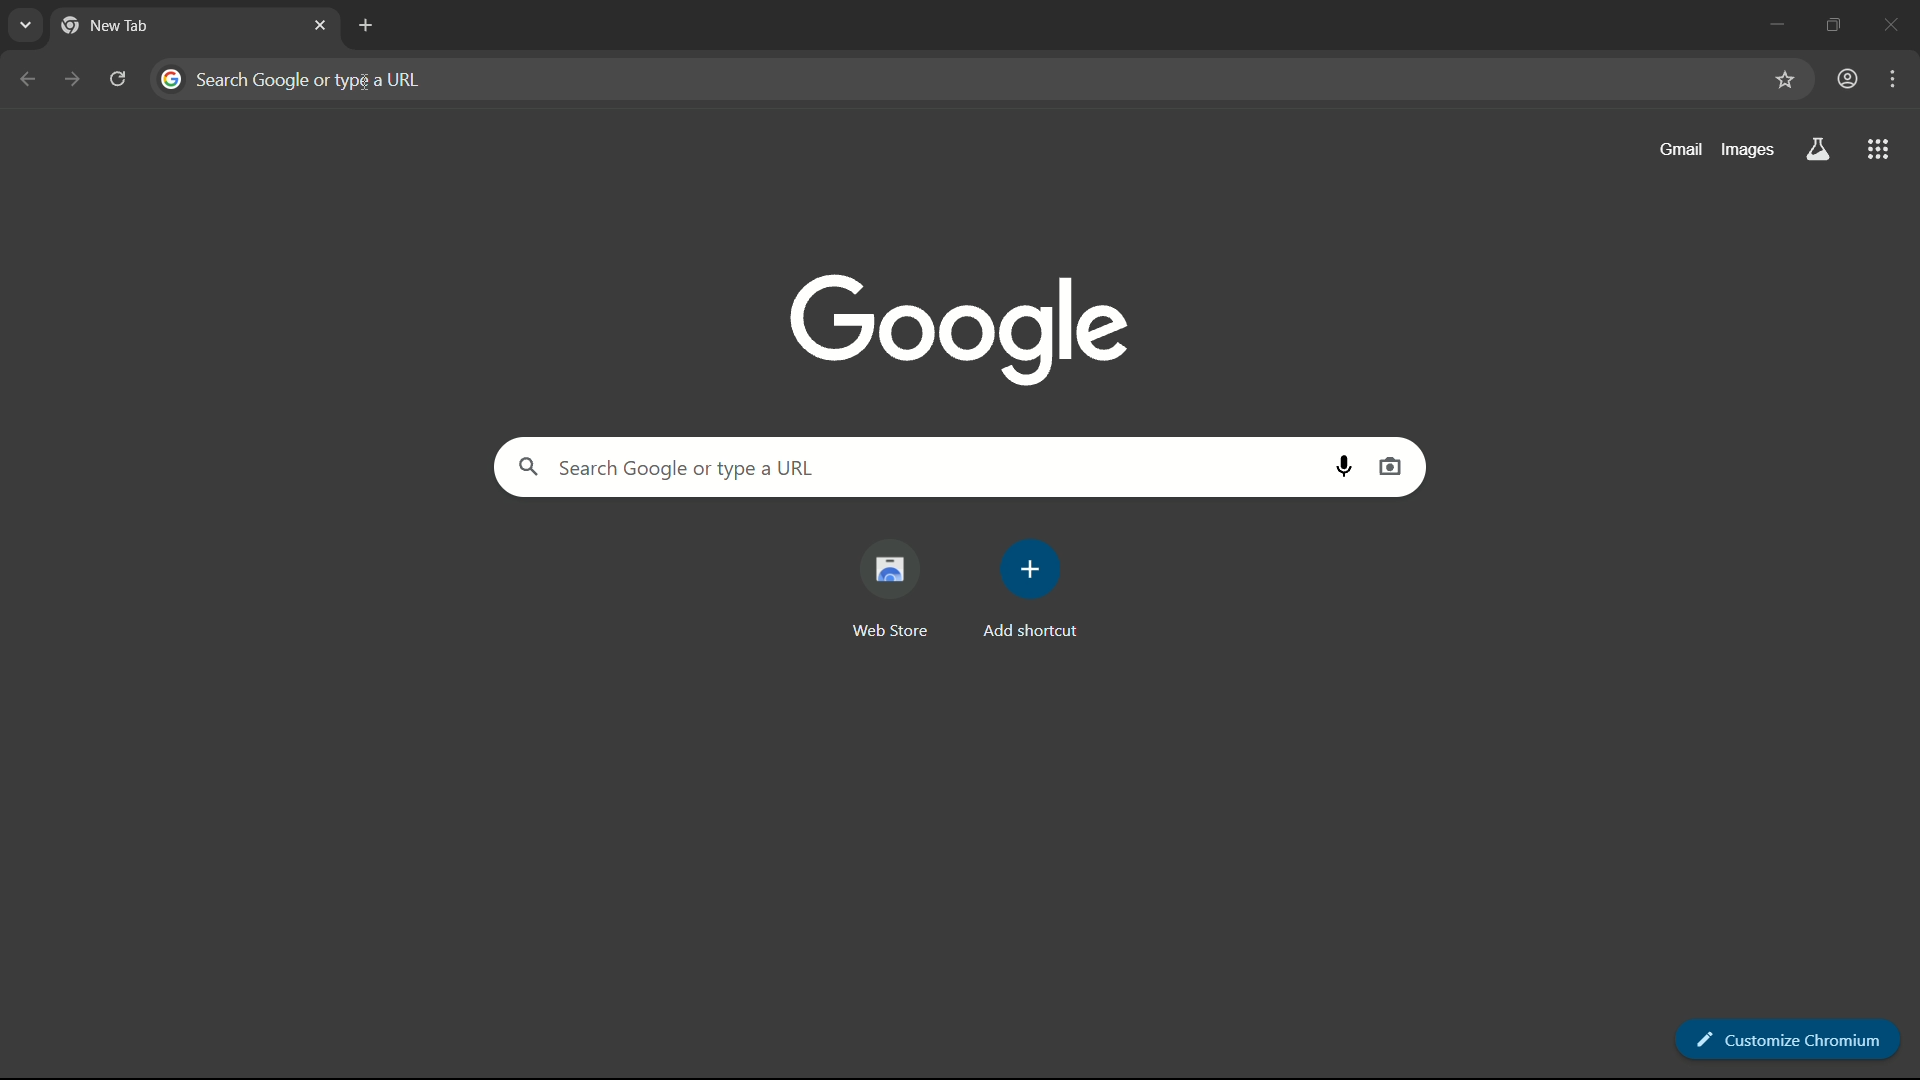  I want to click on search google or type a url, so click(898, 467).